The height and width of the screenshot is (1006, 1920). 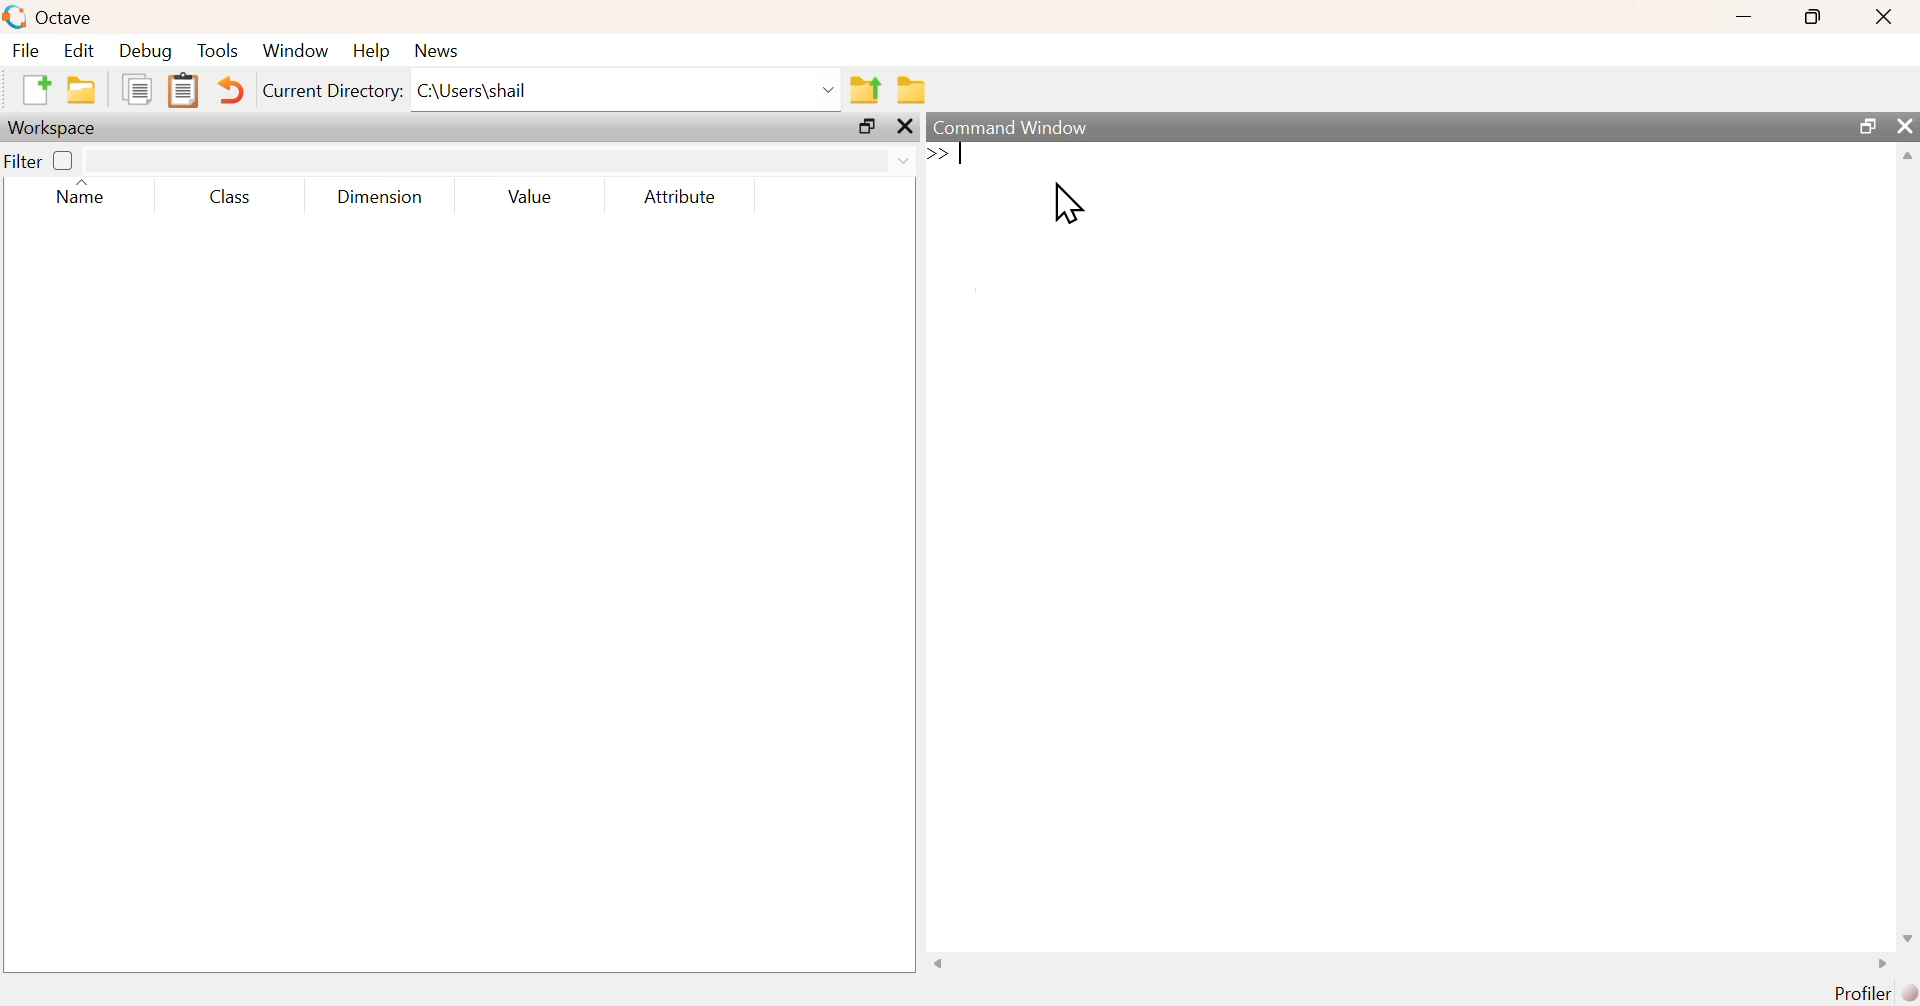 What do you see at coordinates (870, 129) in the screenshot?
I see `Maximize` at bounding box center [870, 129].